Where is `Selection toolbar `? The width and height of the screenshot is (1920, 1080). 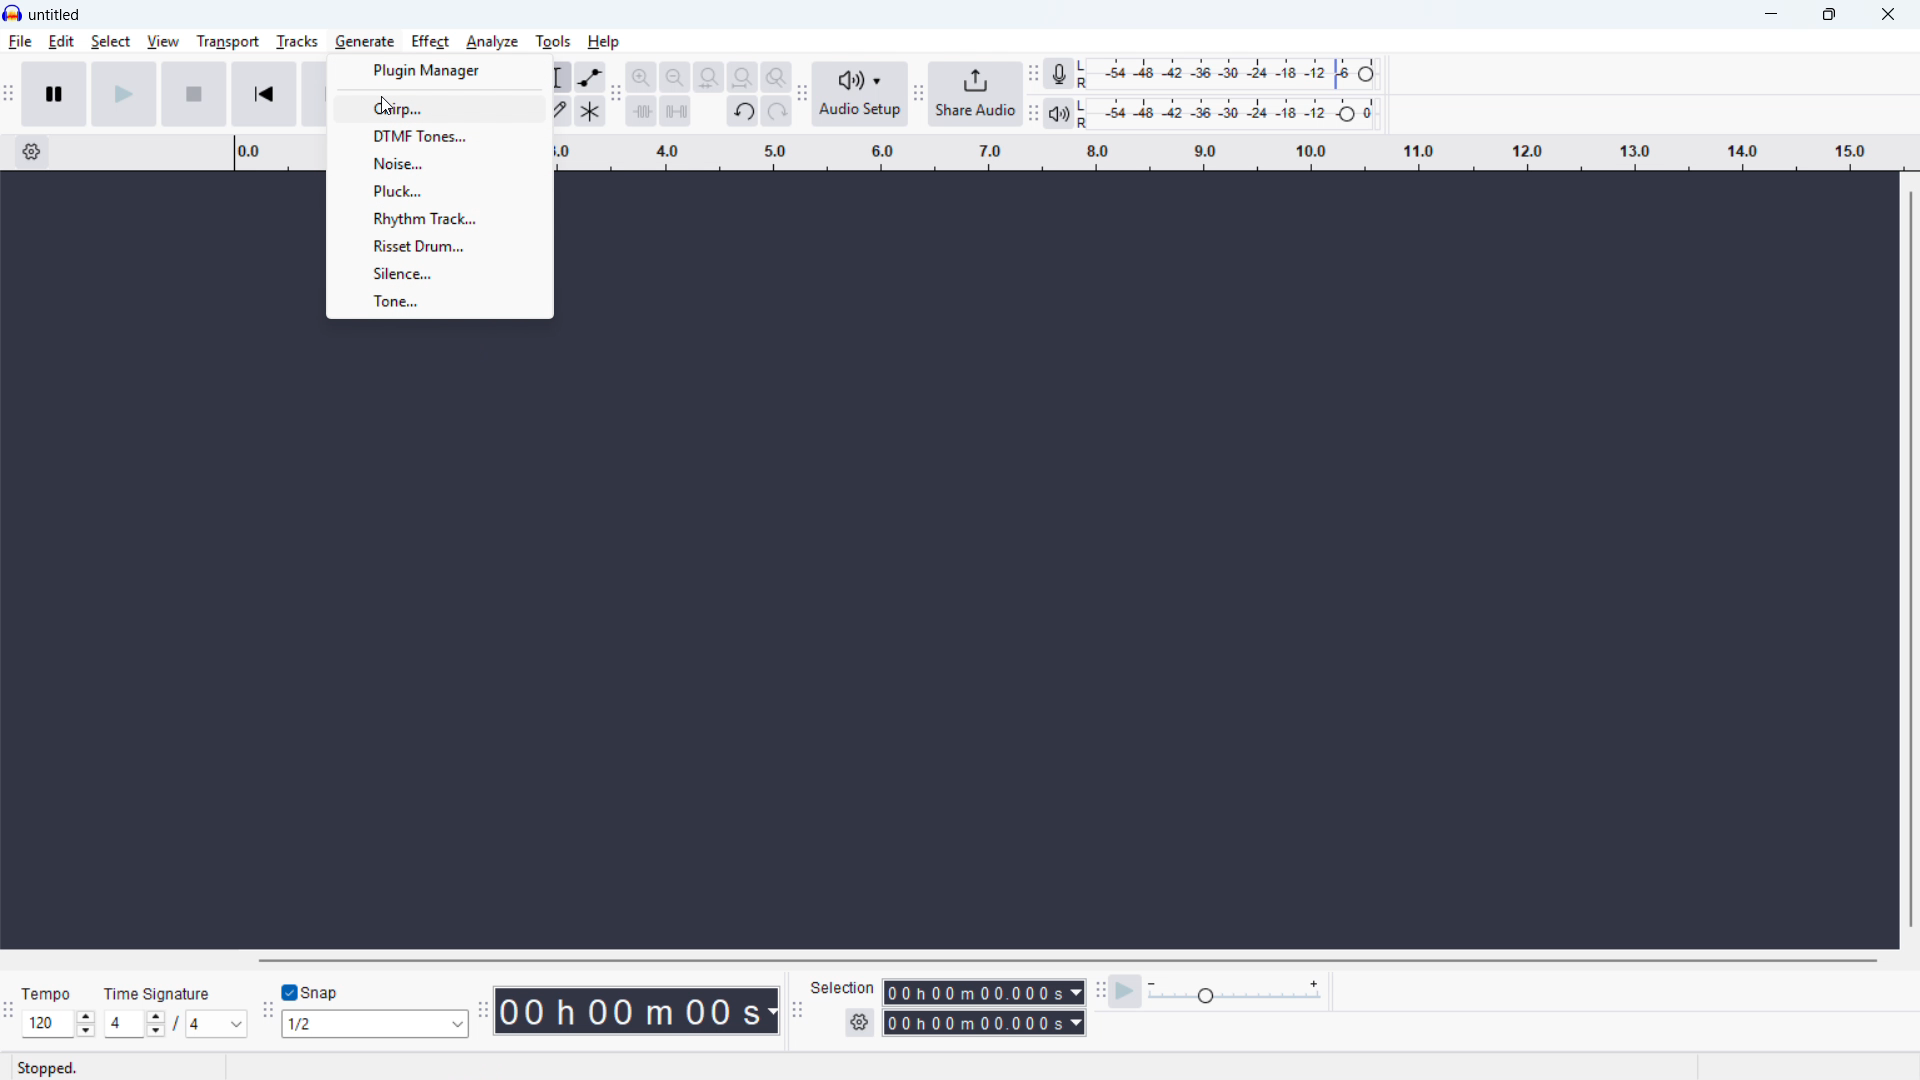 Selection toolbar  is located at coordinates (796, 1008).